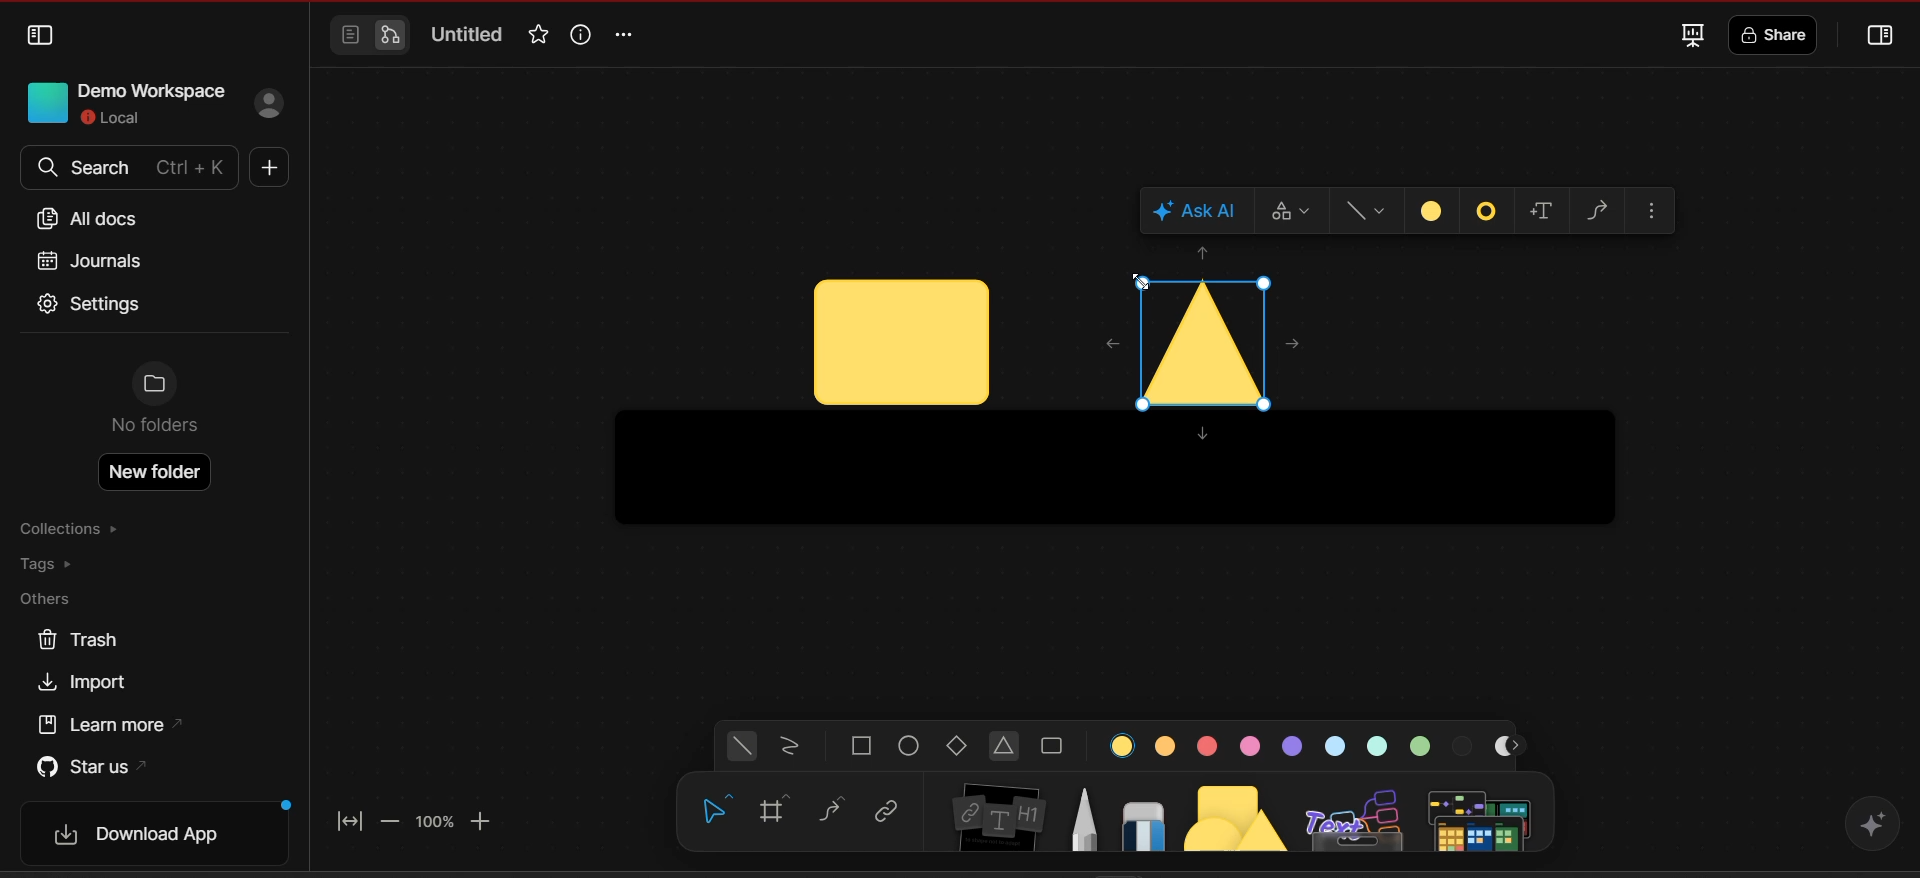 The width and height of the screenshot is (1920, 878). I want to click on new doc, so click(266, 170).